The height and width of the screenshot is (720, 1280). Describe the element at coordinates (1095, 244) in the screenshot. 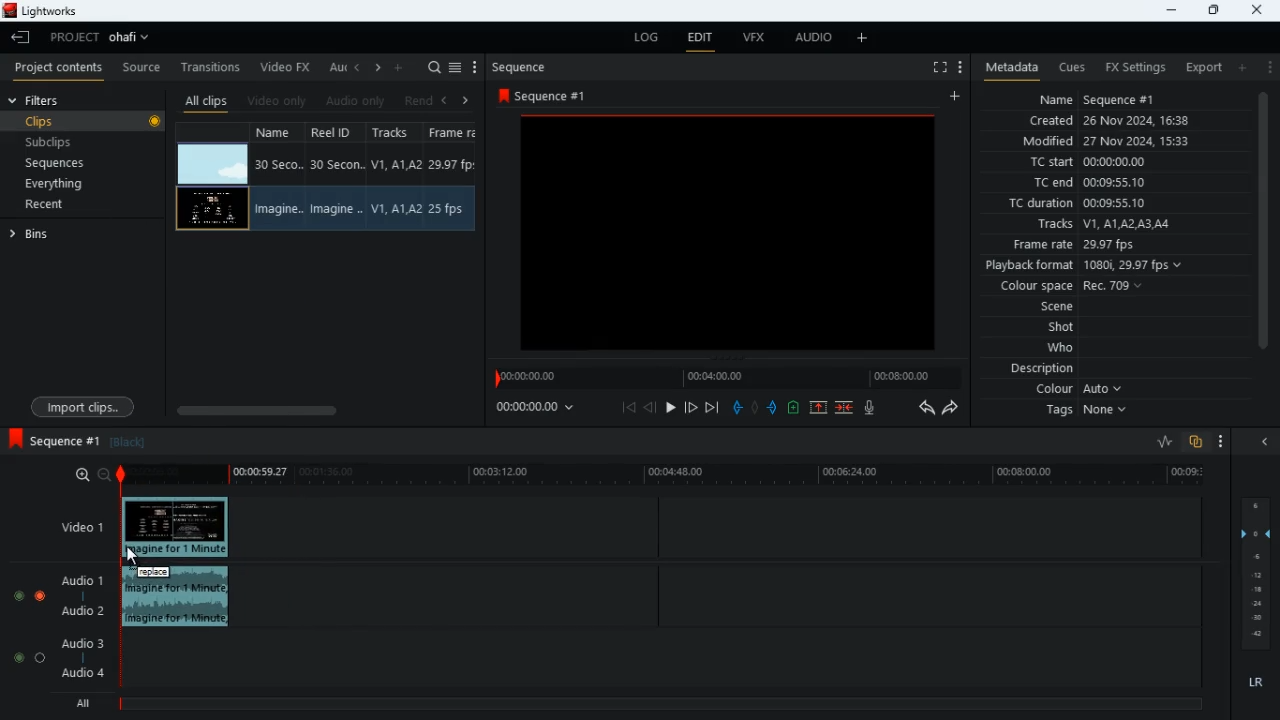

I see `frame rate` at that location.